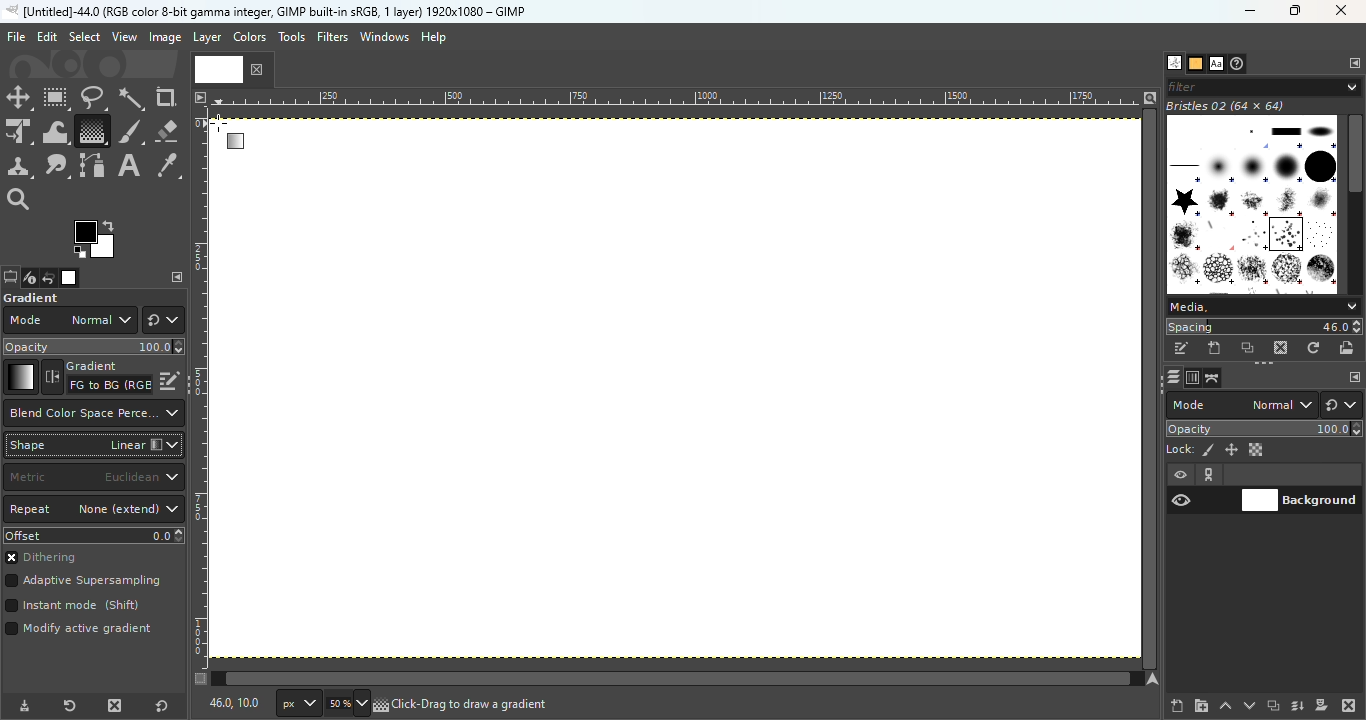  Describe the element at coordinates (18, 133) in the screenshot. I see `Unified transform tool` at that location.